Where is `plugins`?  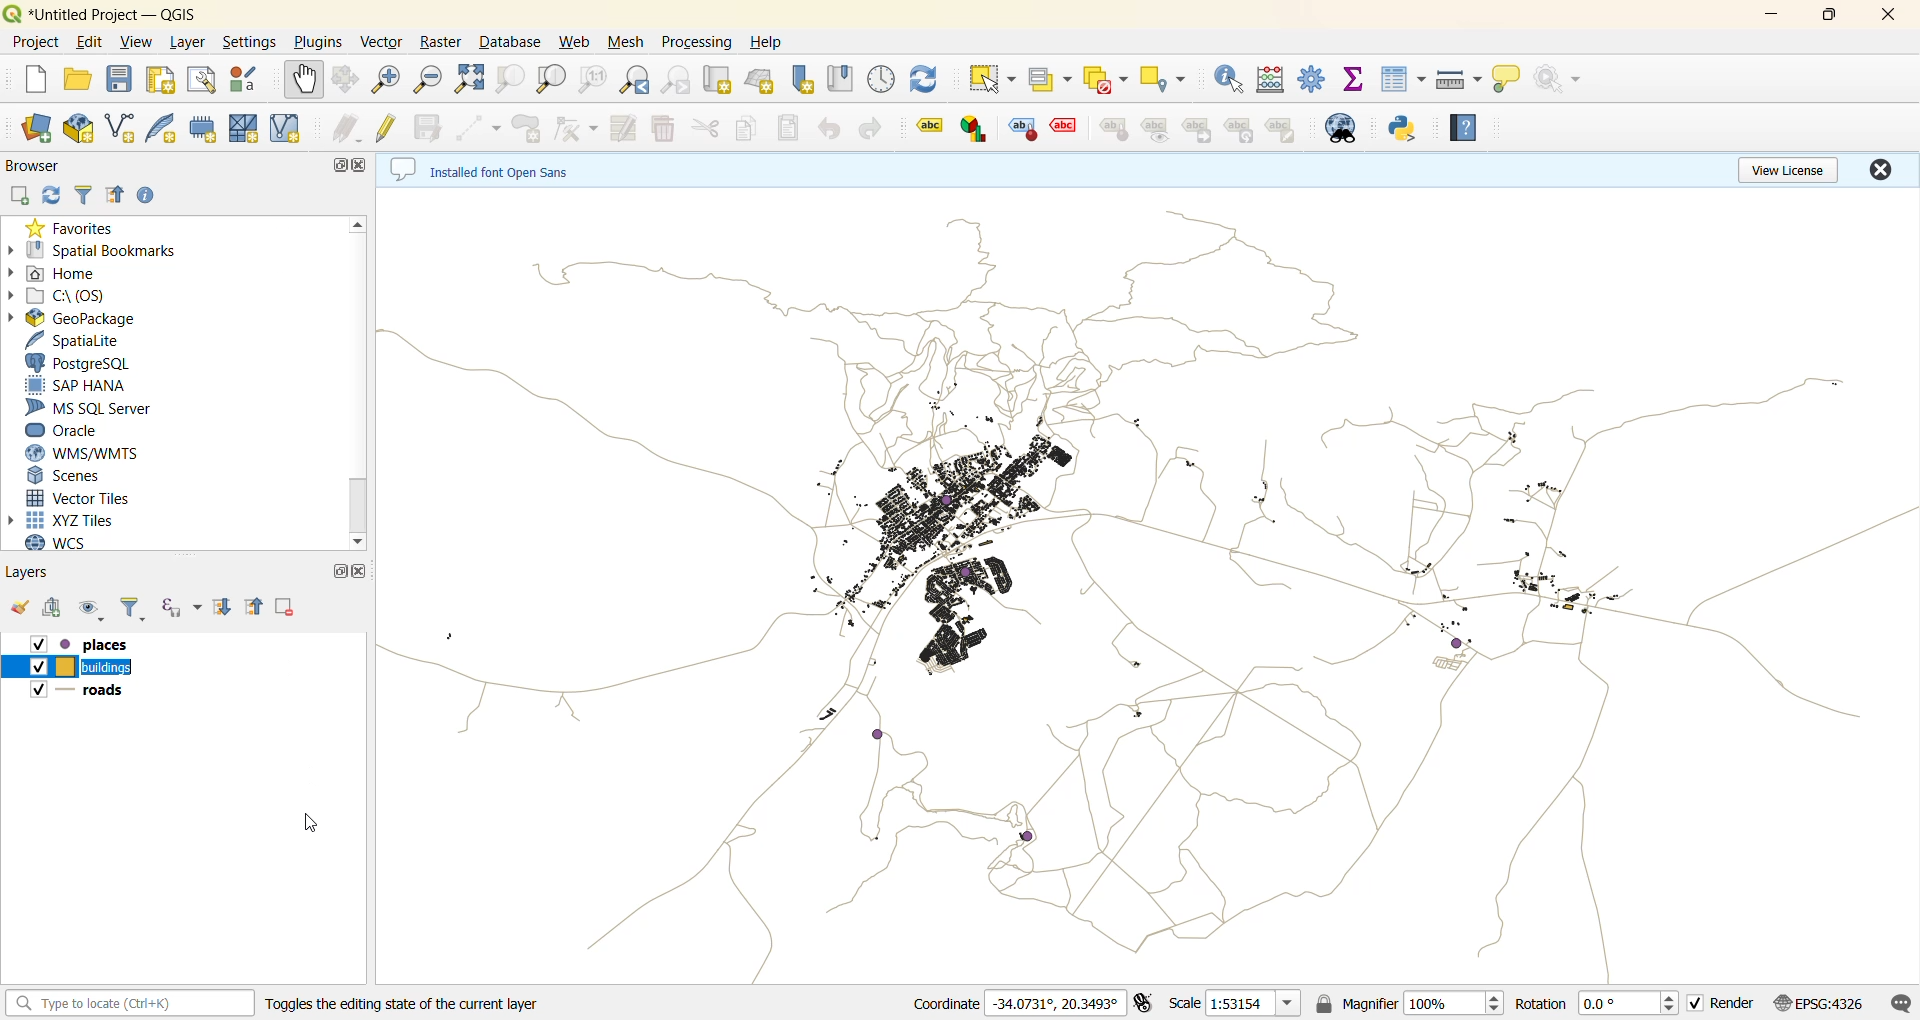
plugins is located at coordinates (317, 40).